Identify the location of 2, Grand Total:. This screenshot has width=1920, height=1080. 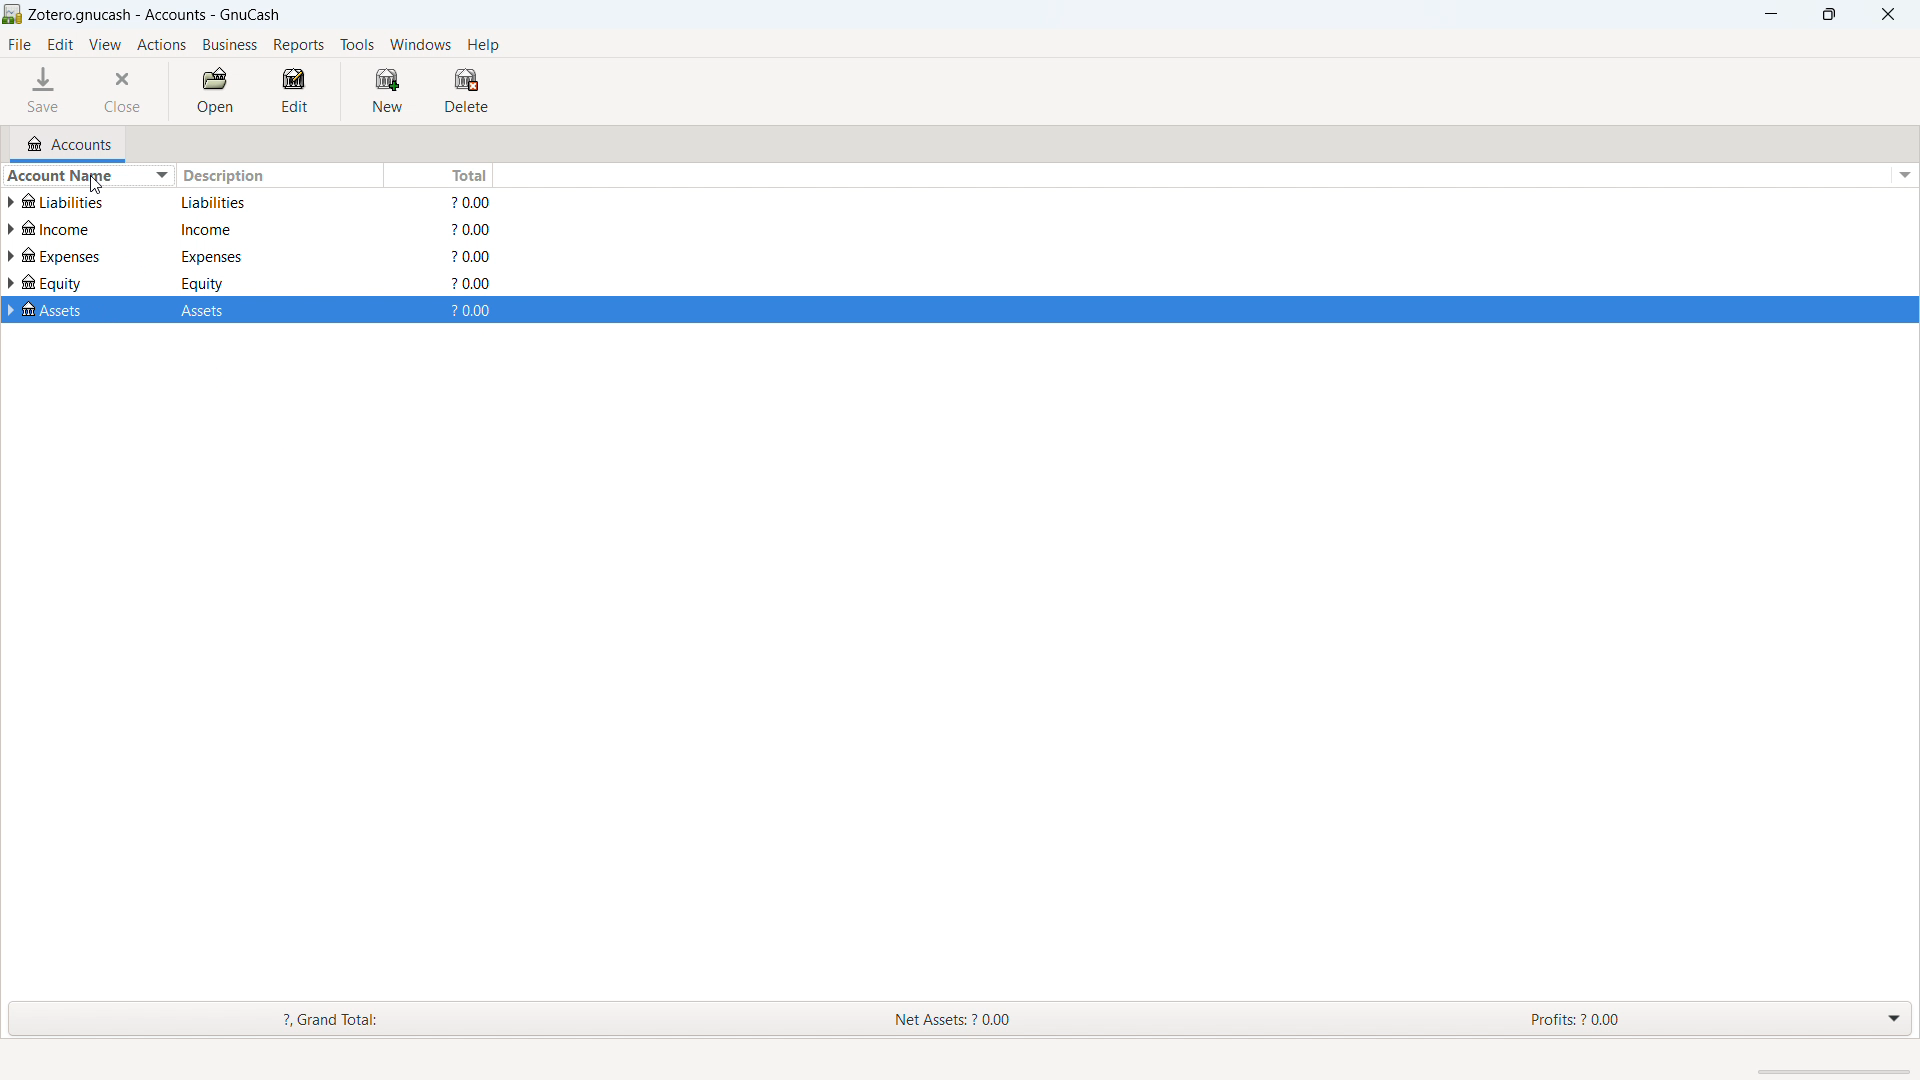
(355, 1018).